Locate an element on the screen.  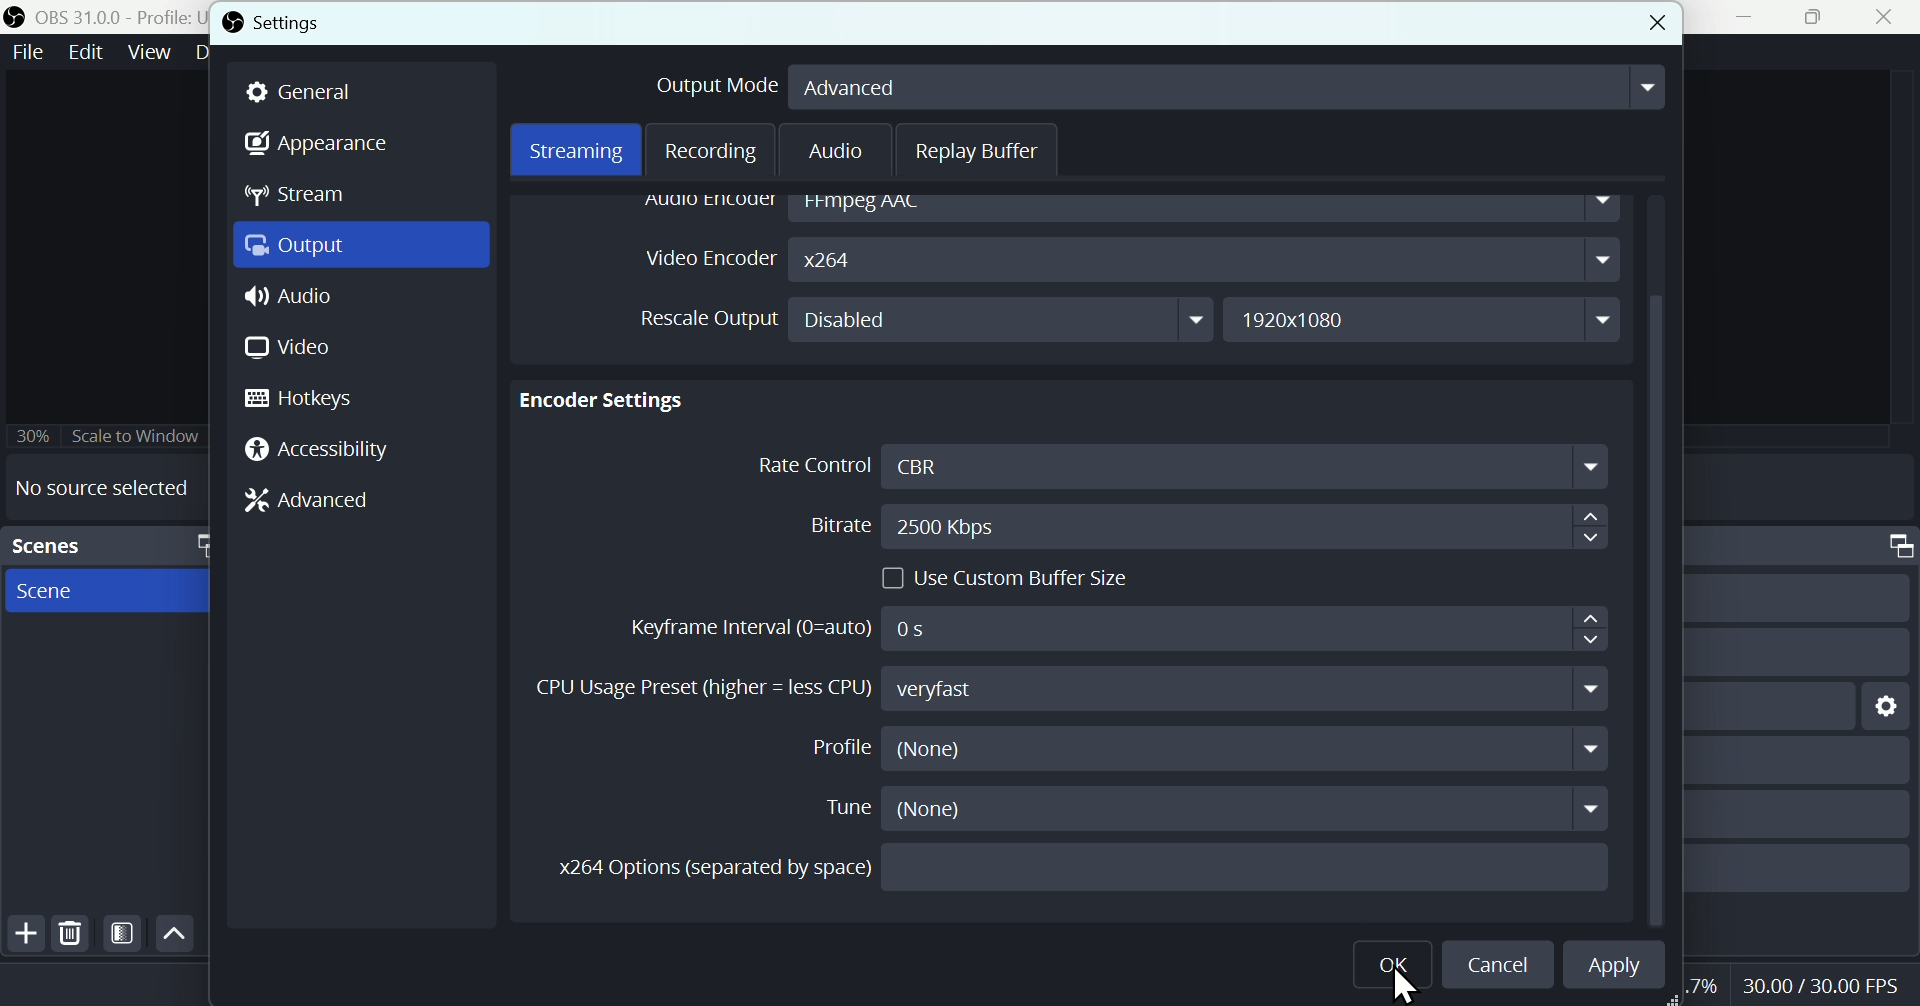
Video Encoder is located at coordinates (1128, 260).